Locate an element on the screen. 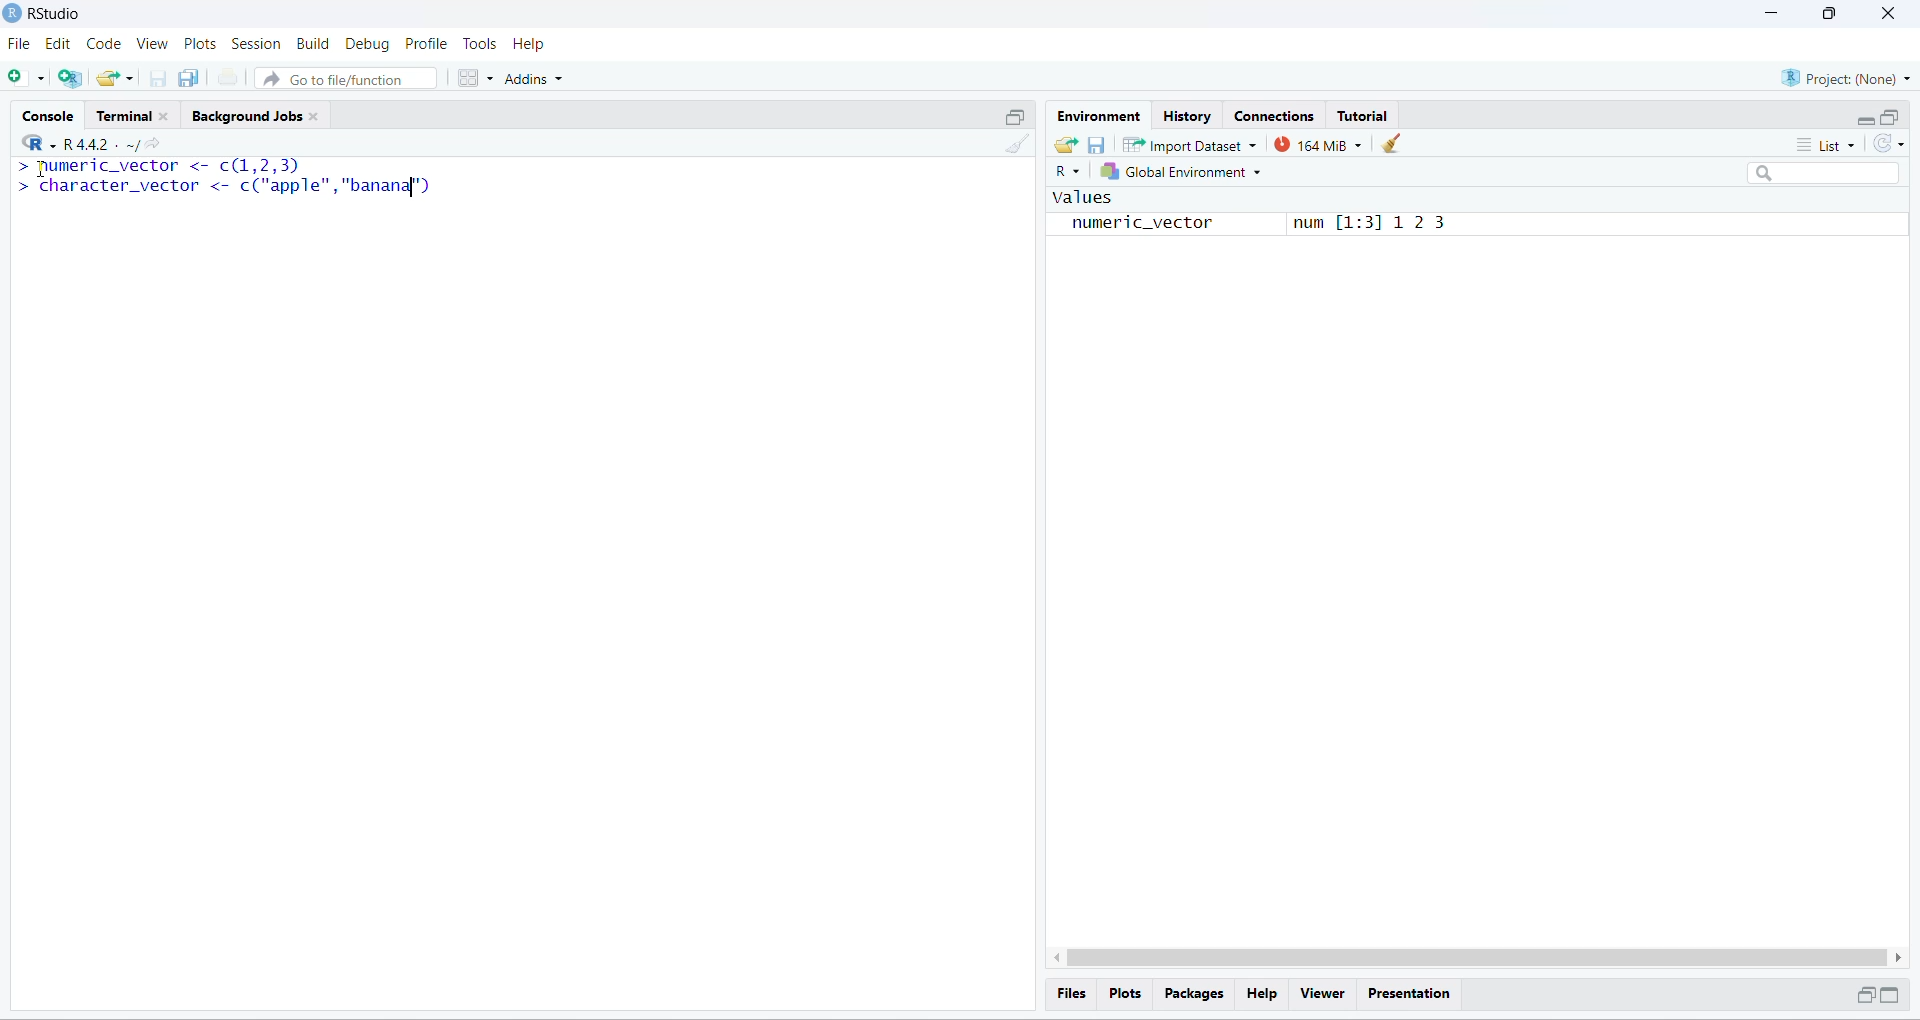 The image size is (1920, 1020). File is located at coordinates (20, 45).